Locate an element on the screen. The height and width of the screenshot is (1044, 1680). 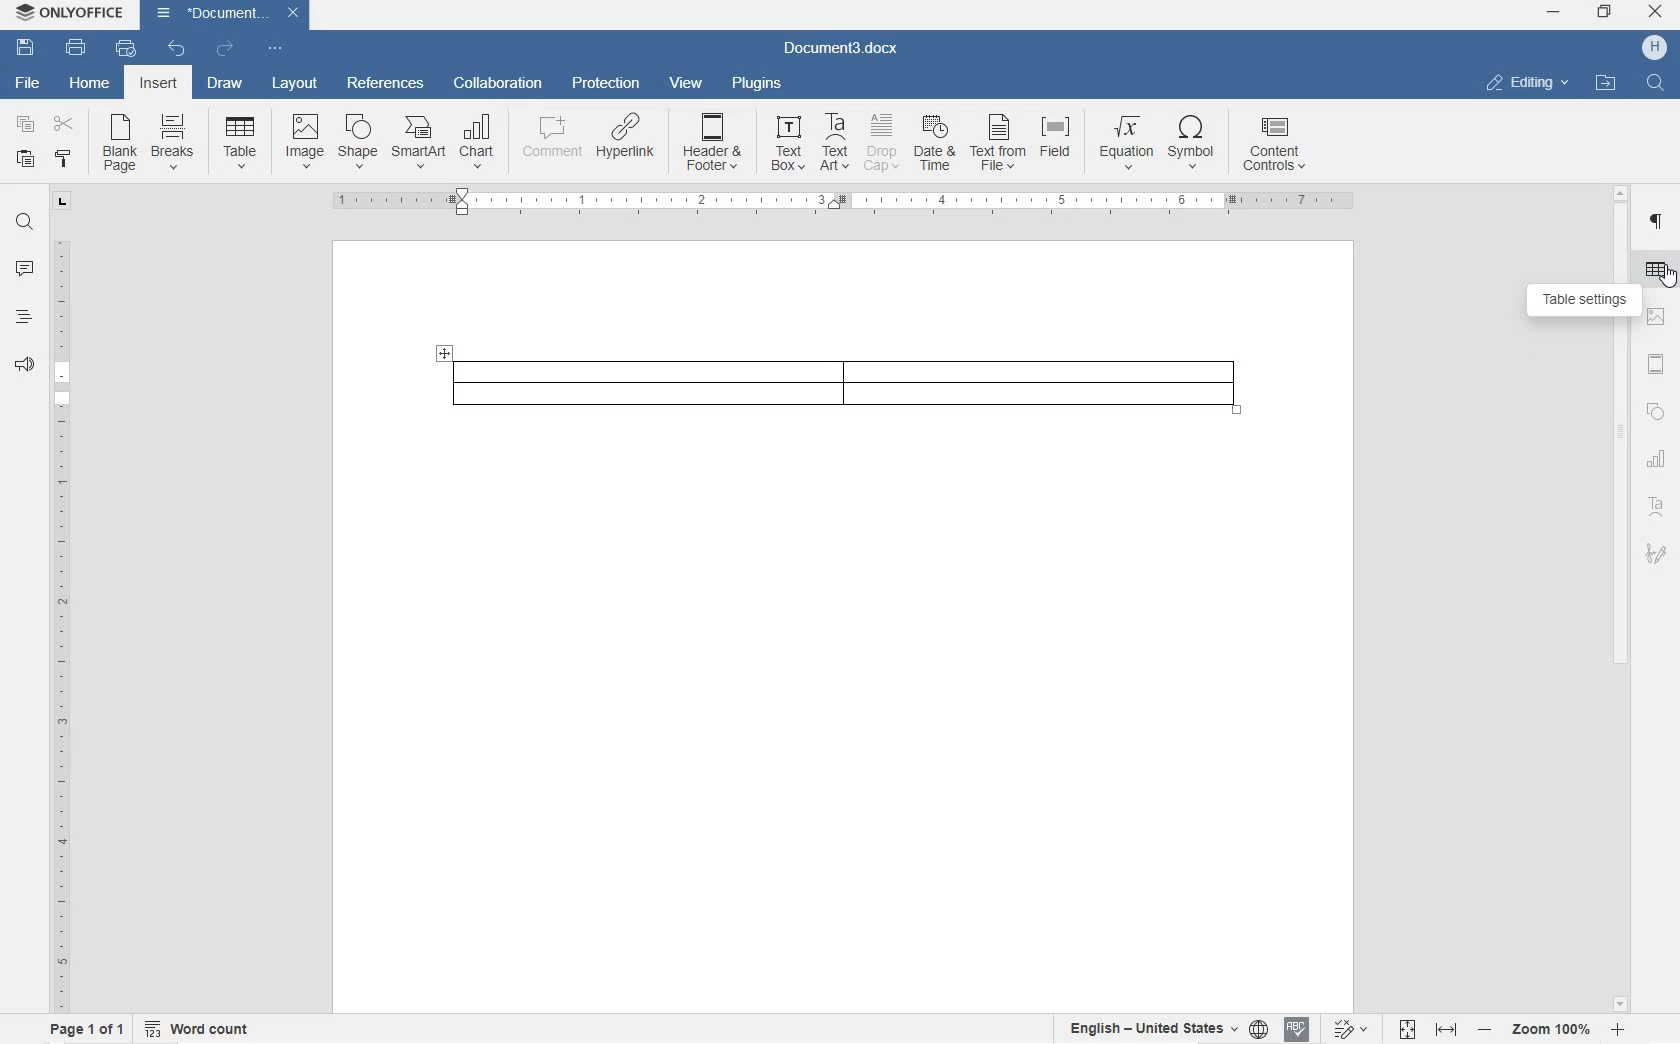
SIGNATURE is located at coordinates (1657, 552).